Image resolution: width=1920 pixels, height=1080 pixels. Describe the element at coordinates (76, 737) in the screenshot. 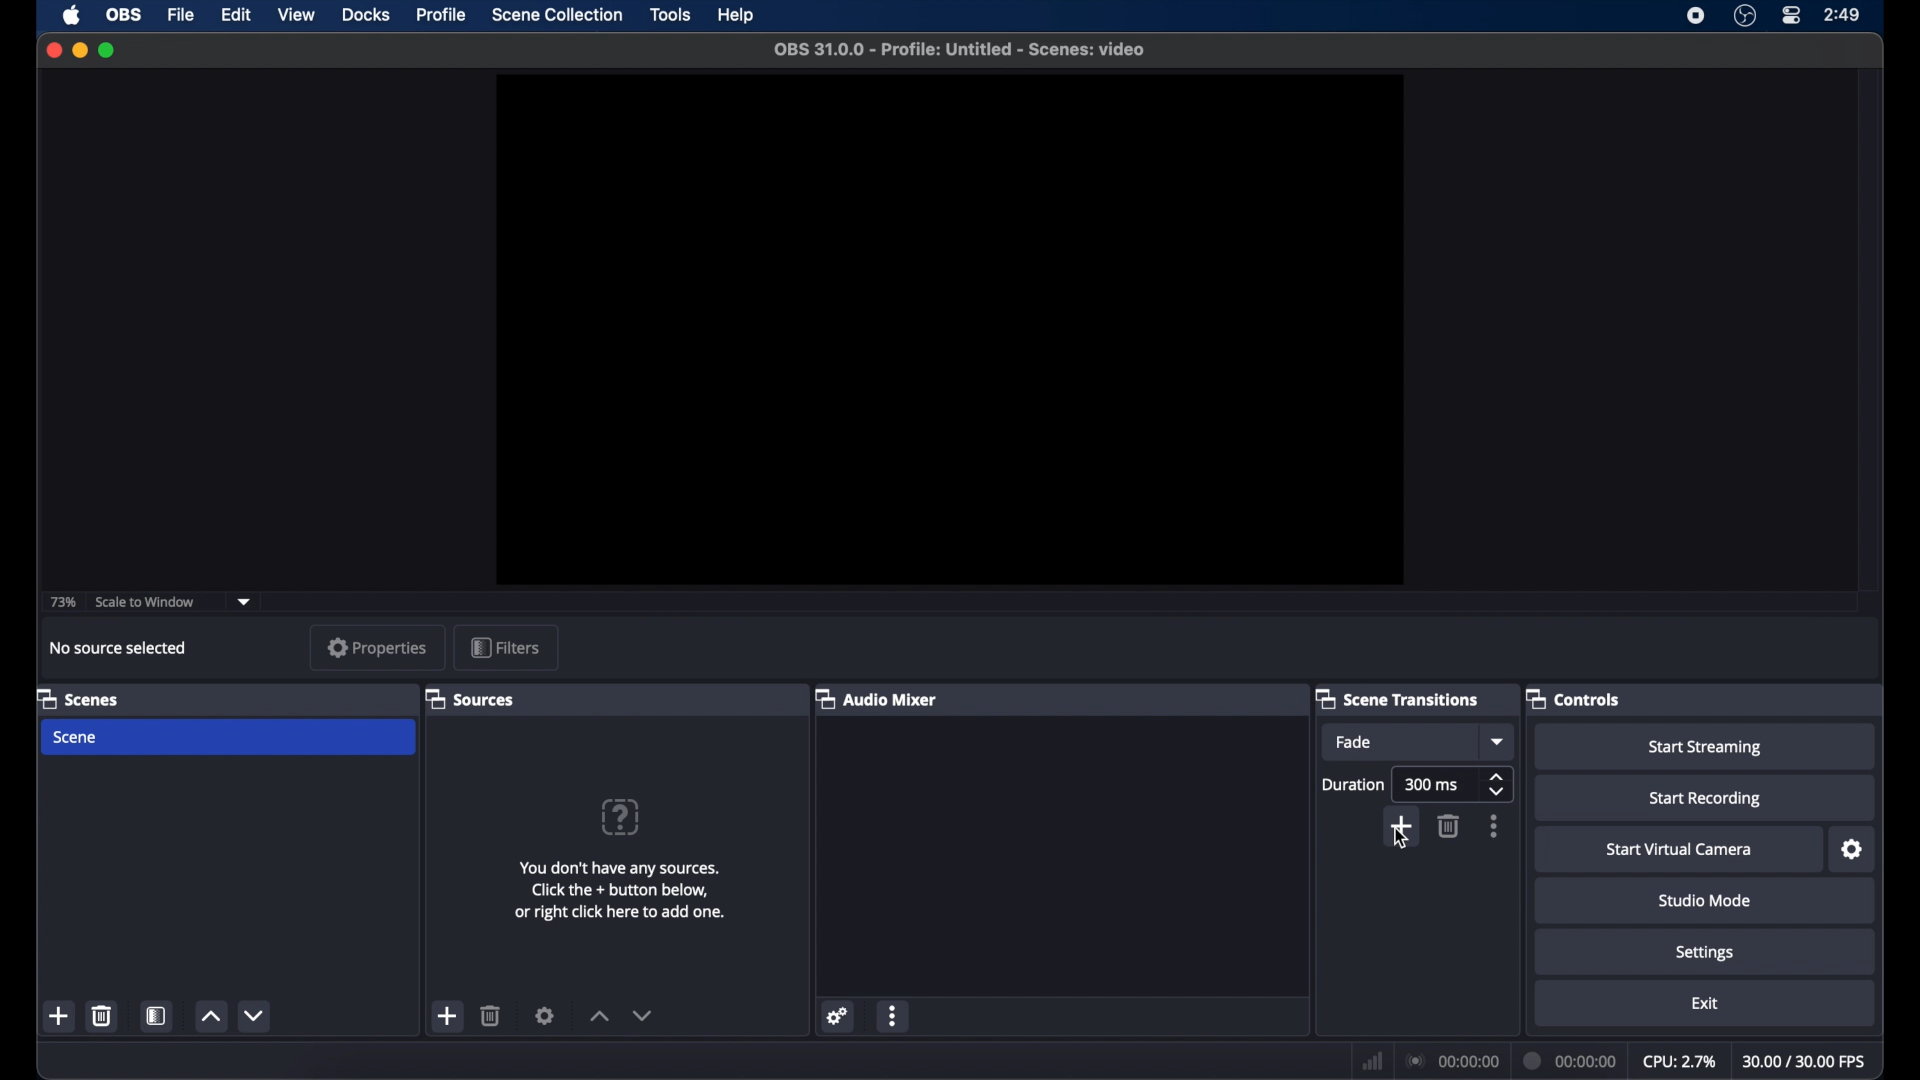

I see `scene` at that location.